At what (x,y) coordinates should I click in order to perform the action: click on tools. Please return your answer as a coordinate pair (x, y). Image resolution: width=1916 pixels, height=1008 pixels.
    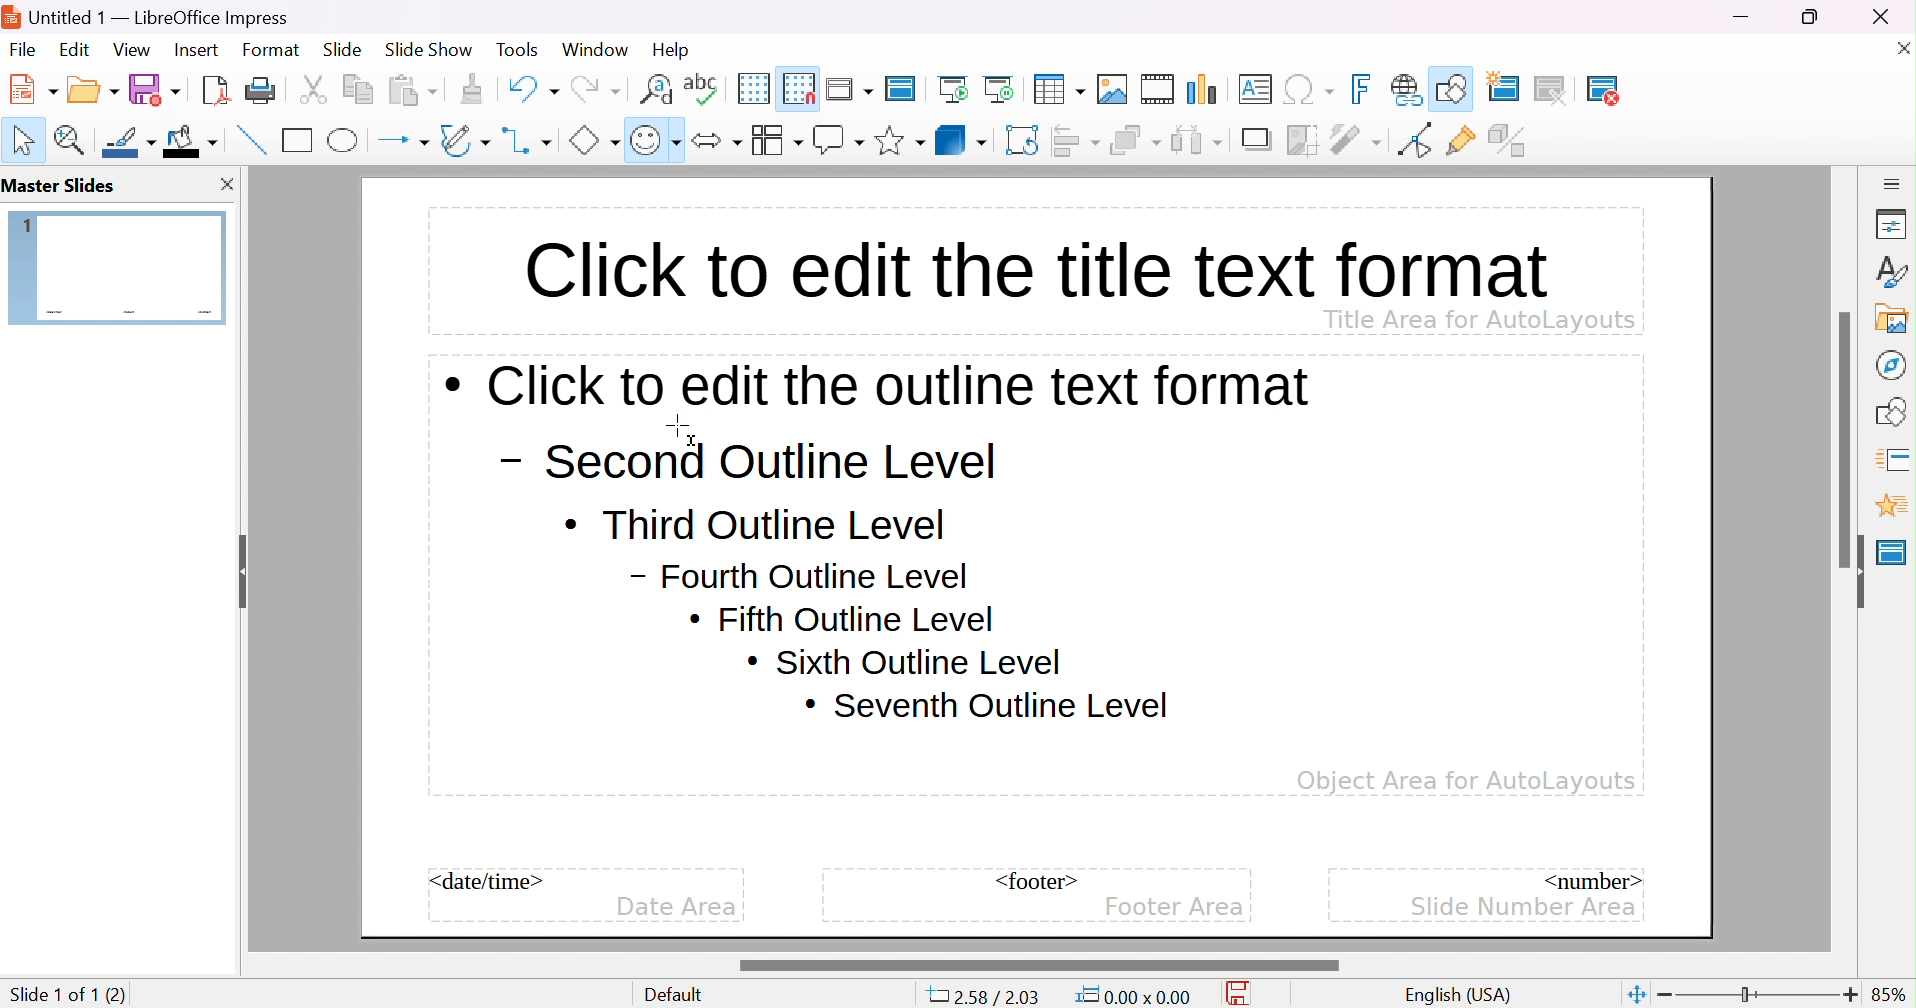
    Looking at the image, I should click on (519, 50).